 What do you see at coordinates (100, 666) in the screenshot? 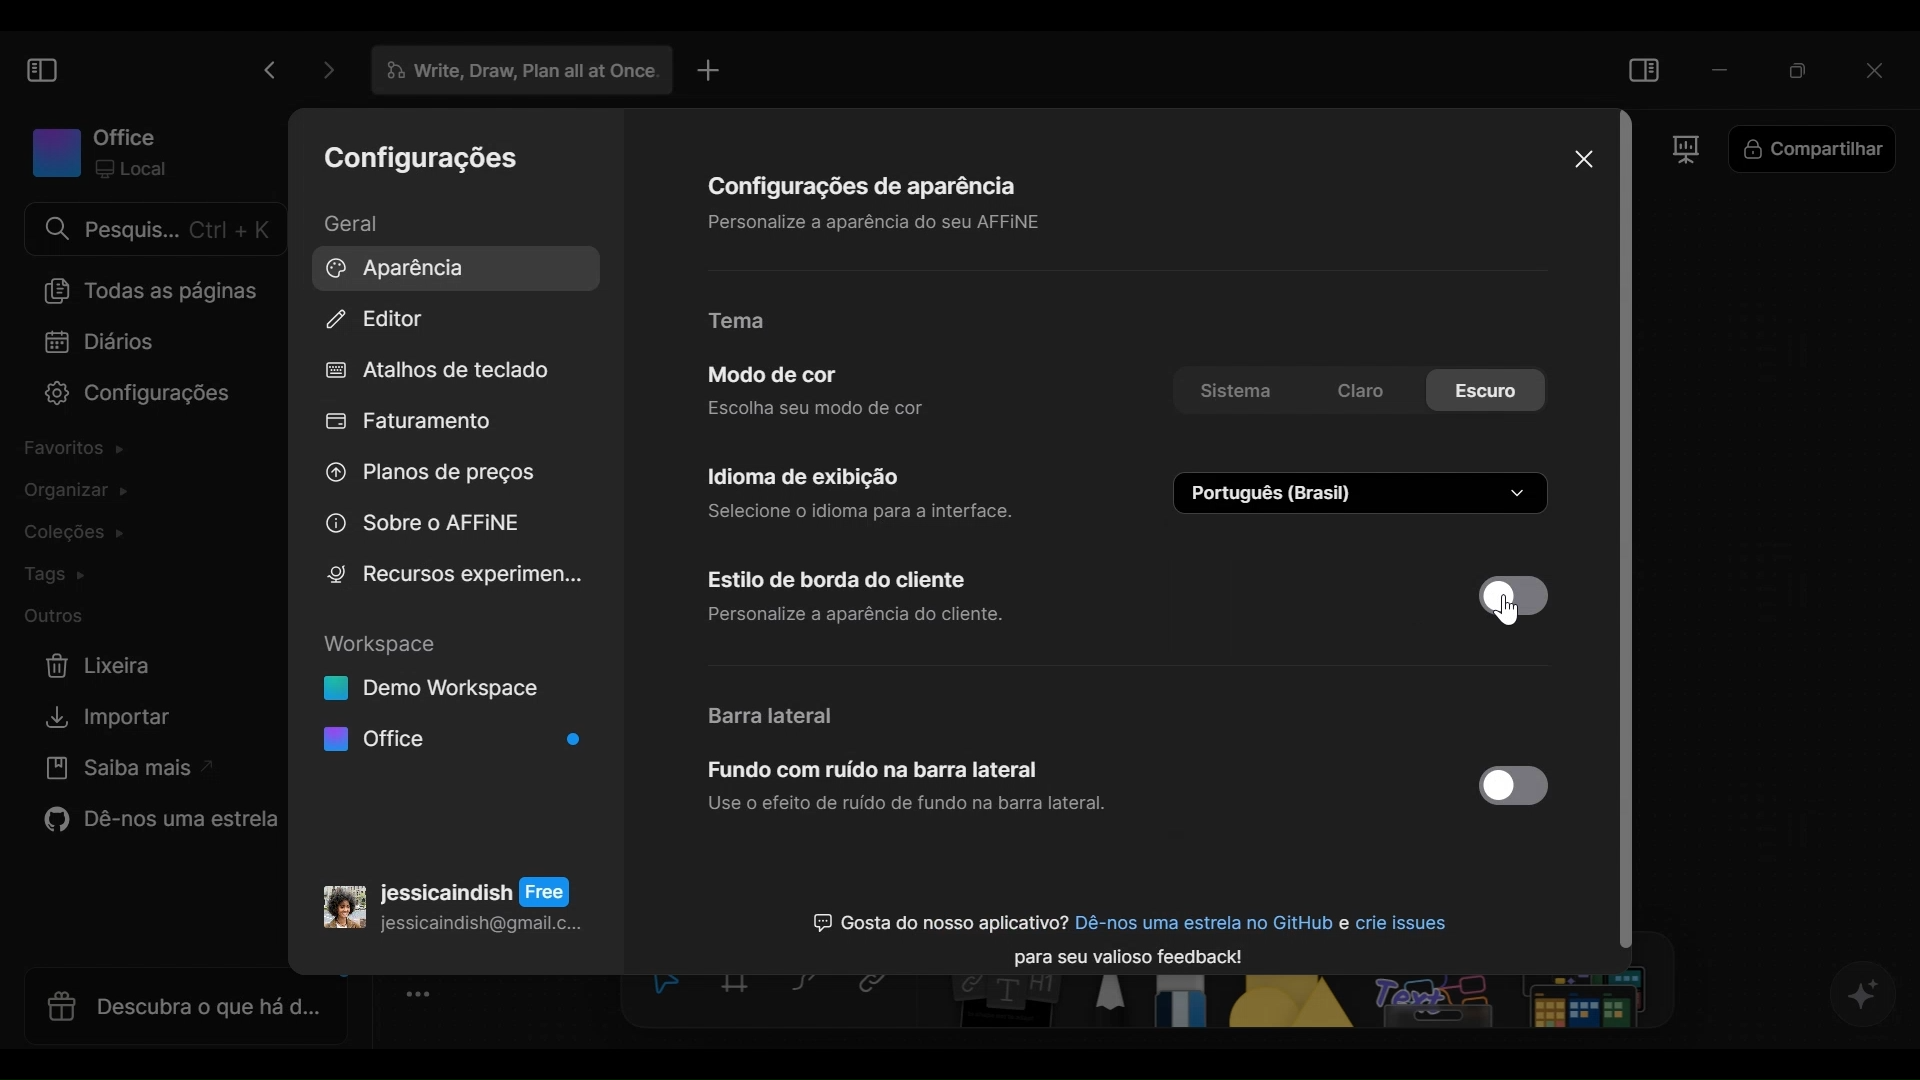
I see `Trash` at bounding box center [100, 666].